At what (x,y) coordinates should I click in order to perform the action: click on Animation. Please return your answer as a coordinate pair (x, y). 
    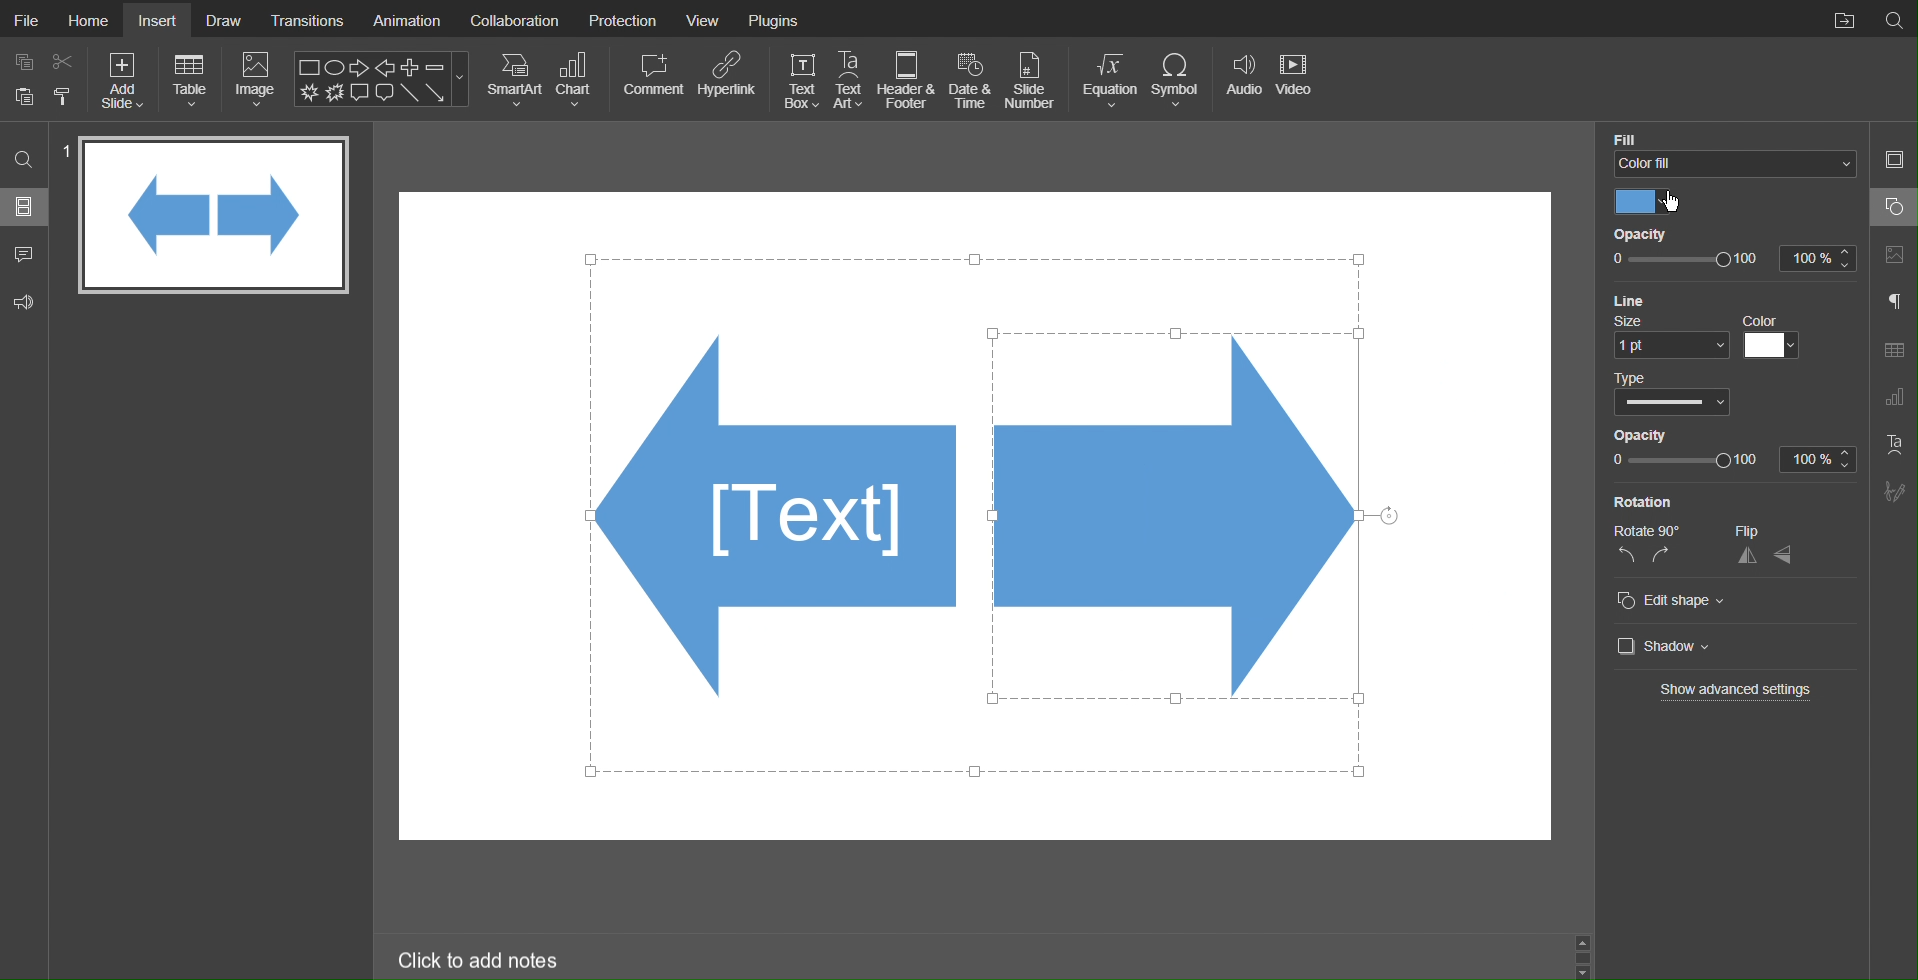
    Looking at the image, I should click on (406, 18).